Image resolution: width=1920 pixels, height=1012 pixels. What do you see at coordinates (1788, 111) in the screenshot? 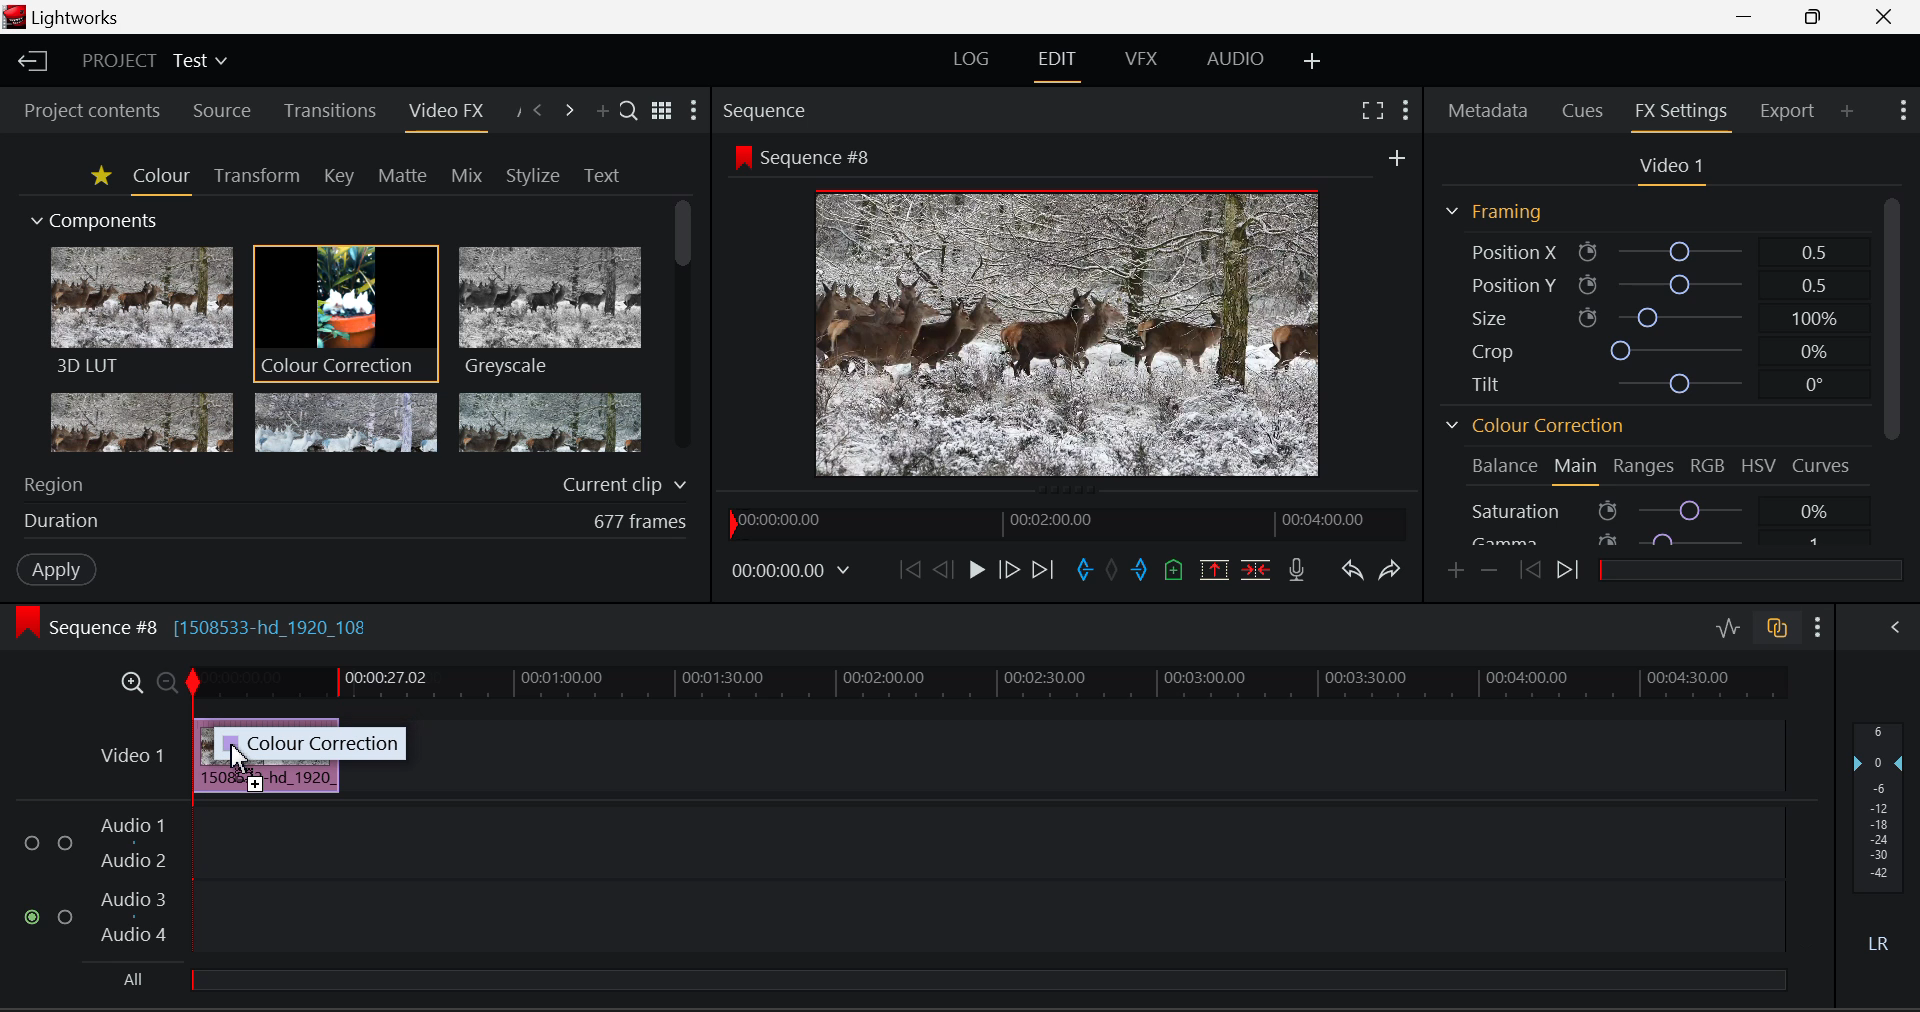
I see `Export` at bounding box center [1788, 111].